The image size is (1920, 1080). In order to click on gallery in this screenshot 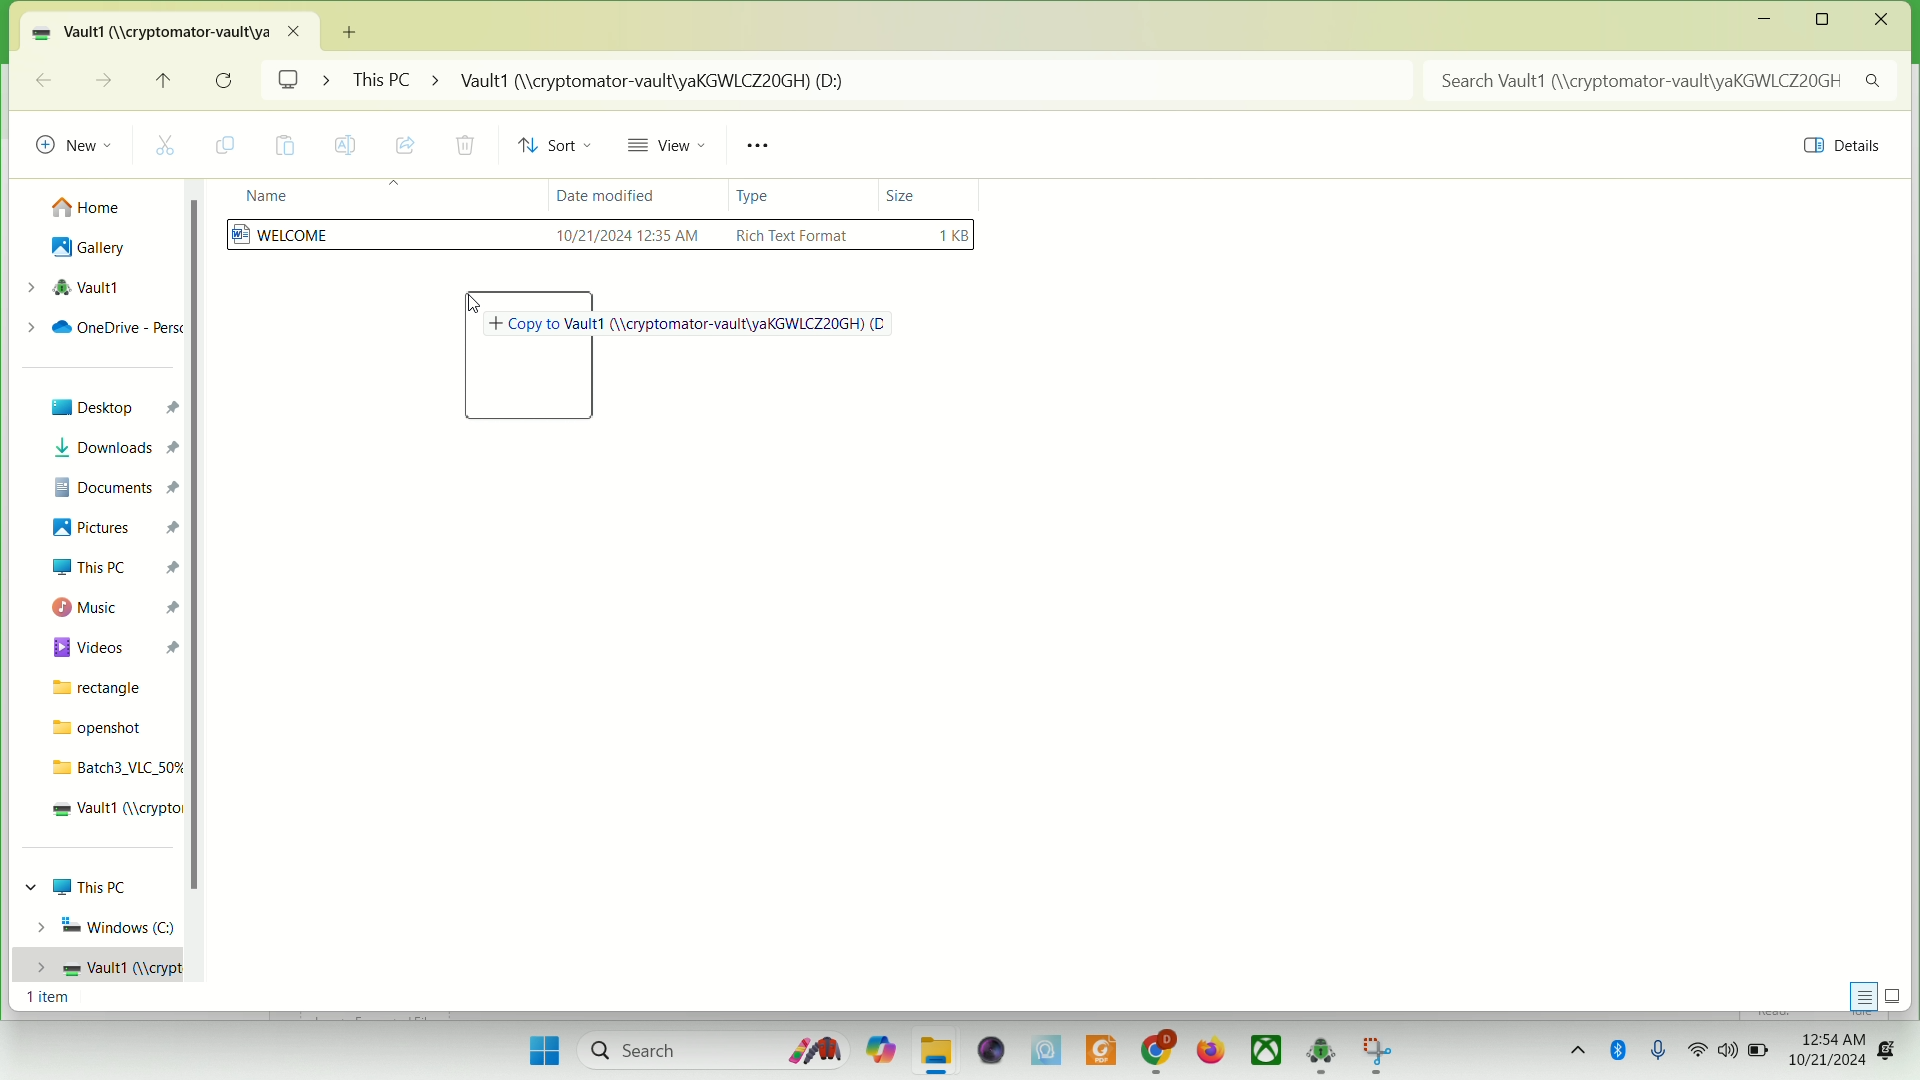, I will do `click(89, 249)`.